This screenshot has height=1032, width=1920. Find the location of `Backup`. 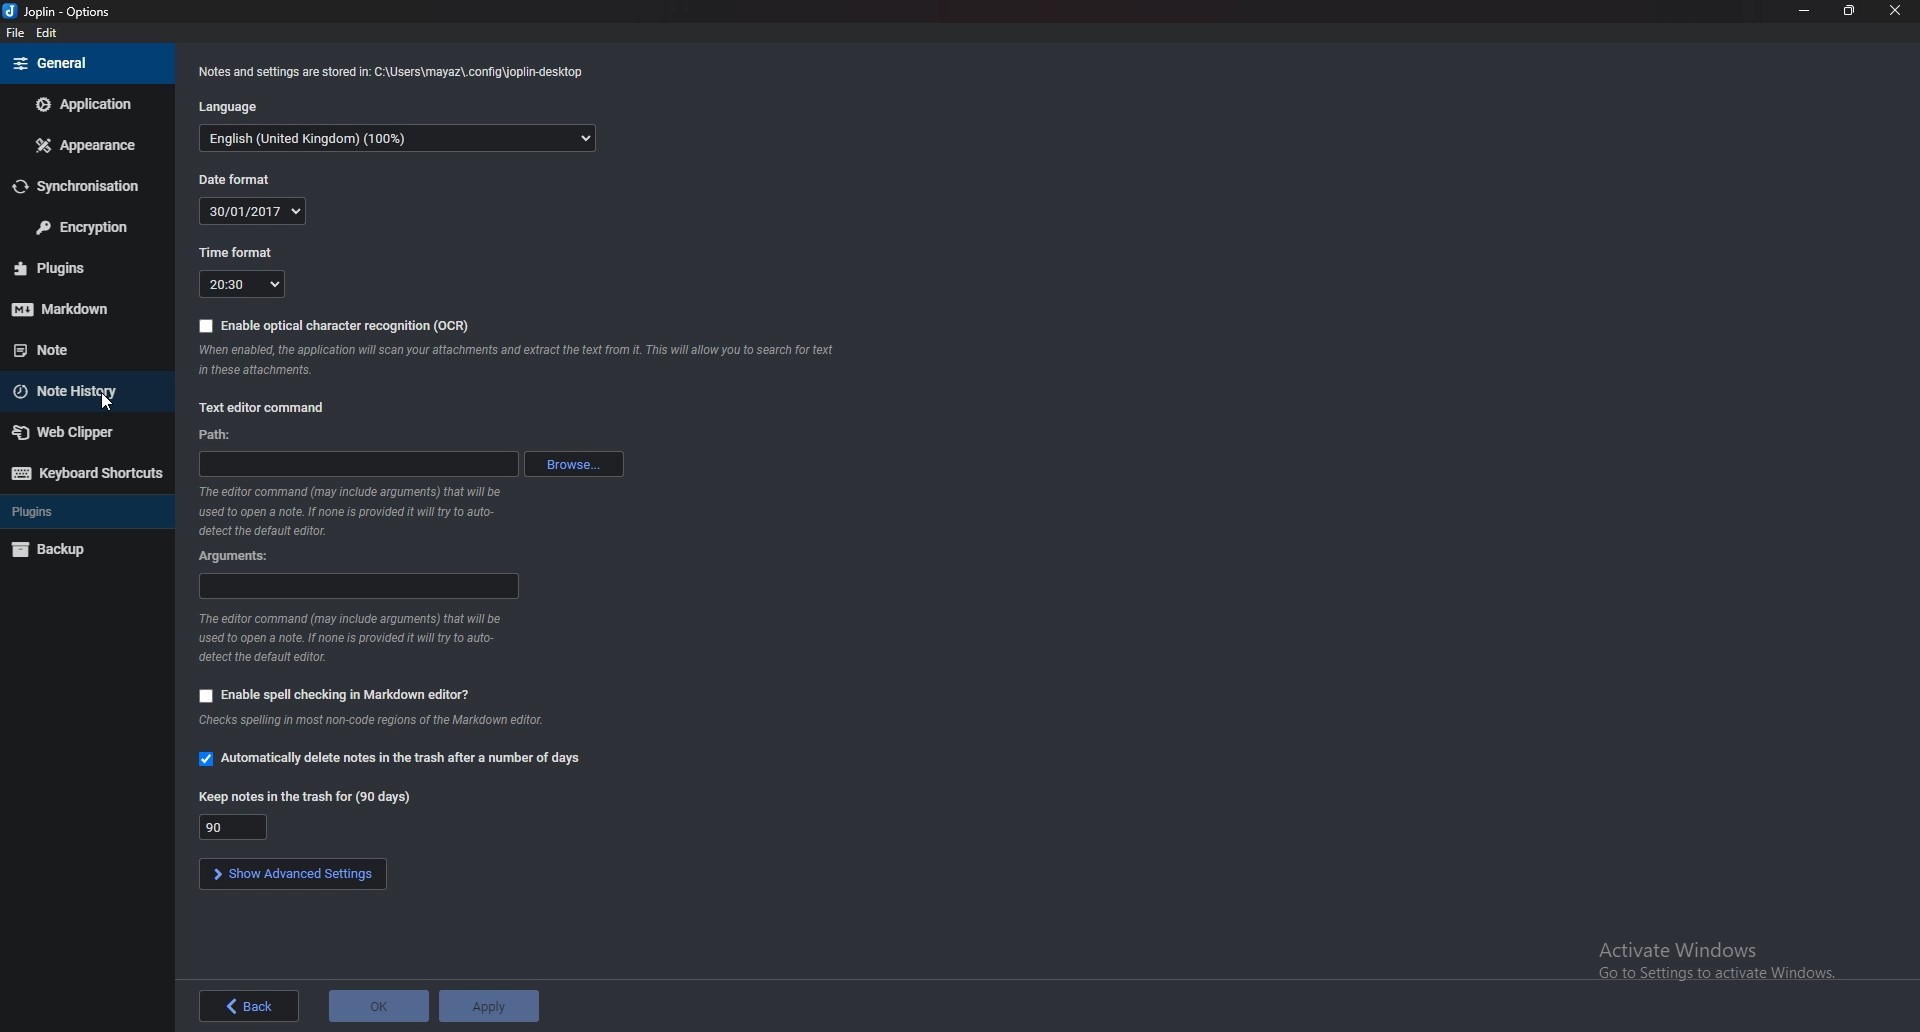

Backup is located at coordinates (80, 549).